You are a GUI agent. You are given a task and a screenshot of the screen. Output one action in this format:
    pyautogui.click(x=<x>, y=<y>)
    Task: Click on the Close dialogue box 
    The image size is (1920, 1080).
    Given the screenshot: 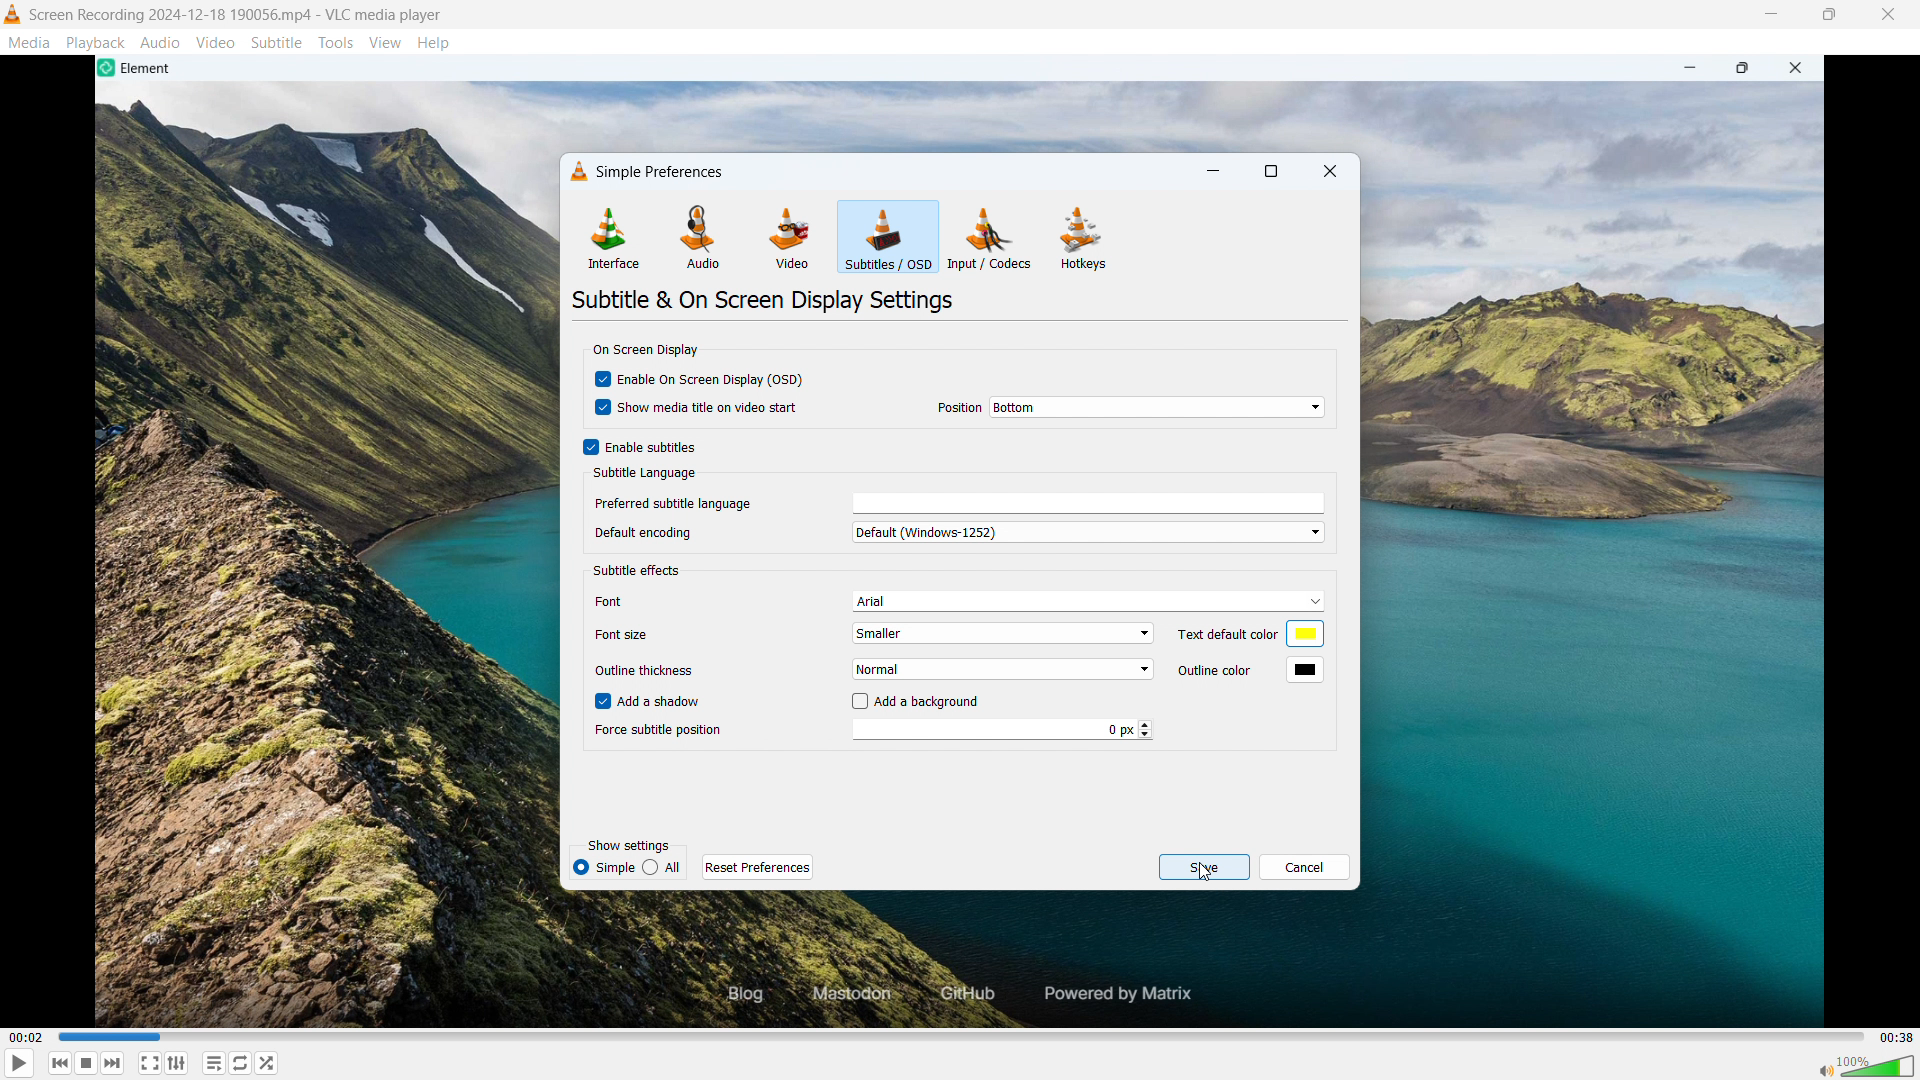 What is the action you would take?
    pyautogui.click(x=1330, y=171)
    